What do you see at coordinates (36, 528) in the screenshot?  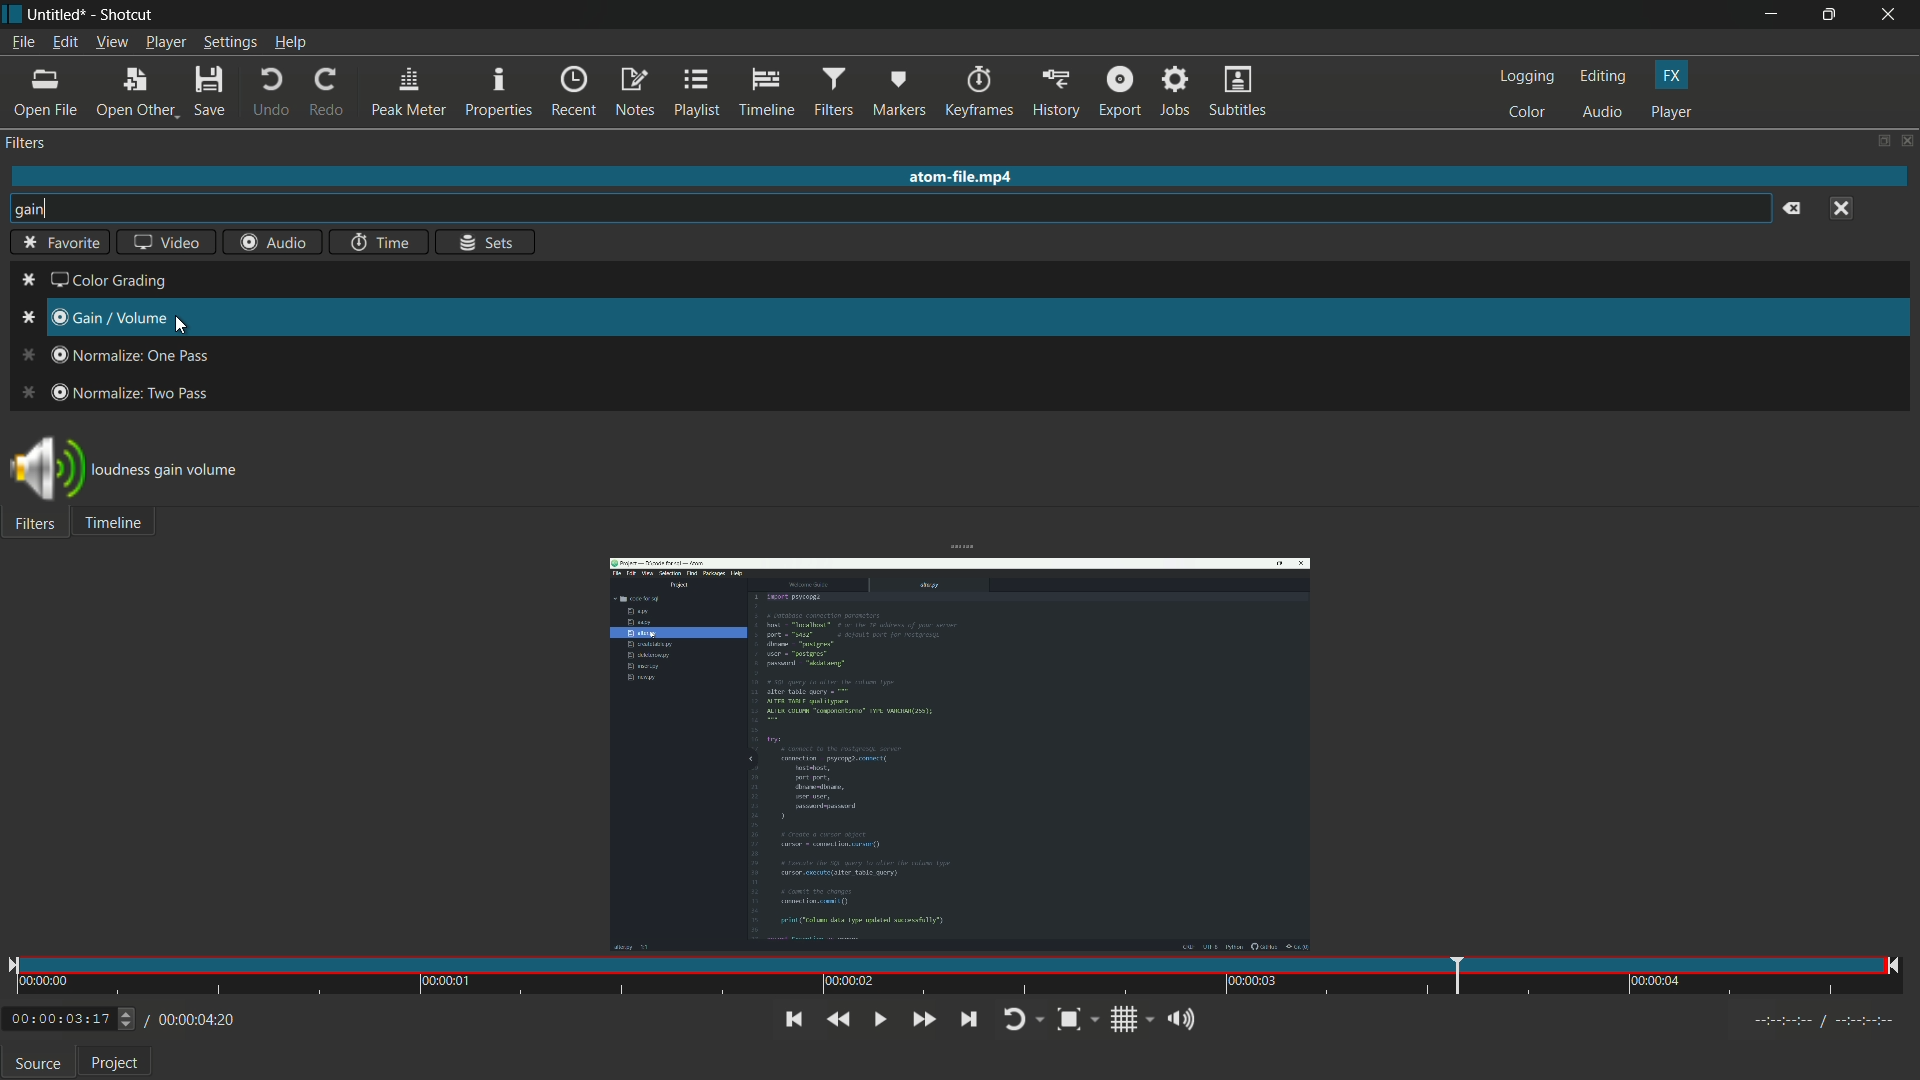 I see `Filters` at bounding box center [36, 528].